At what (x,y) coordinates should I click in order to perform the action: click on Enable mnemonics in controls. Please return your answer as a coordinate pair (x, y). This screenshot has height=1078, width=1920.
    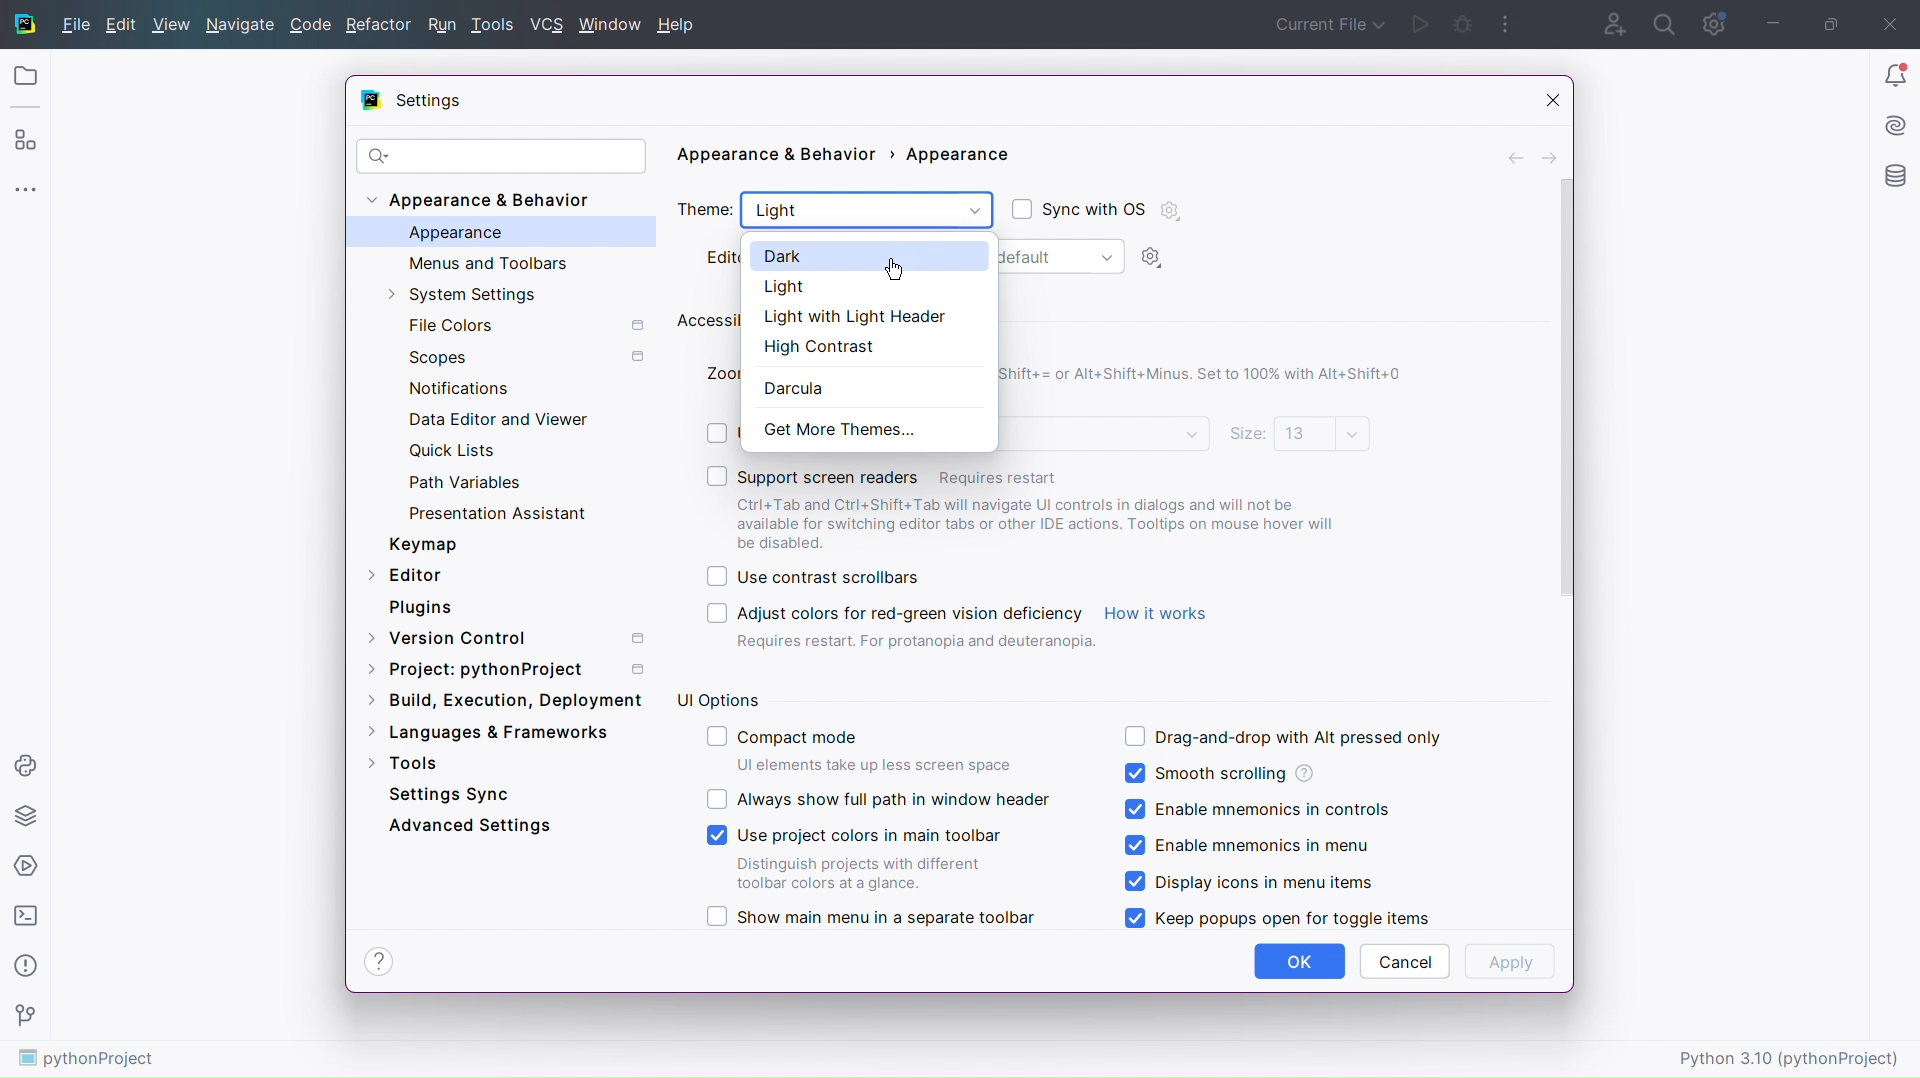
    Looking at the image, I should click on (1256, 811).